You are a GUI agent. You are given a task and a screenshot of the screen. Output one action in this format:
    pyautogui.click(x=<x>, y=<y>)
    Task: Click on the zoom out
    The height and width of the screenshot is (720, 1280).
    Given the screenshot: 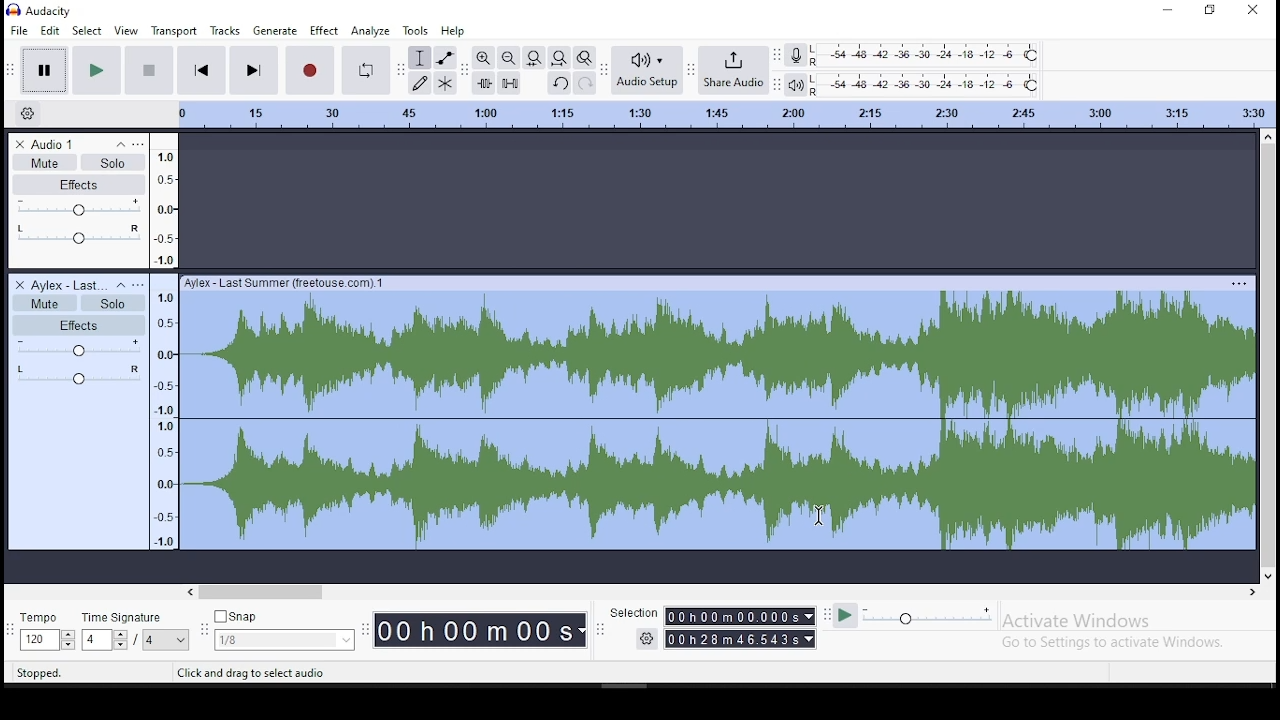 What is the action you would take?
    pyautogui.click(x=508, y=58)
    